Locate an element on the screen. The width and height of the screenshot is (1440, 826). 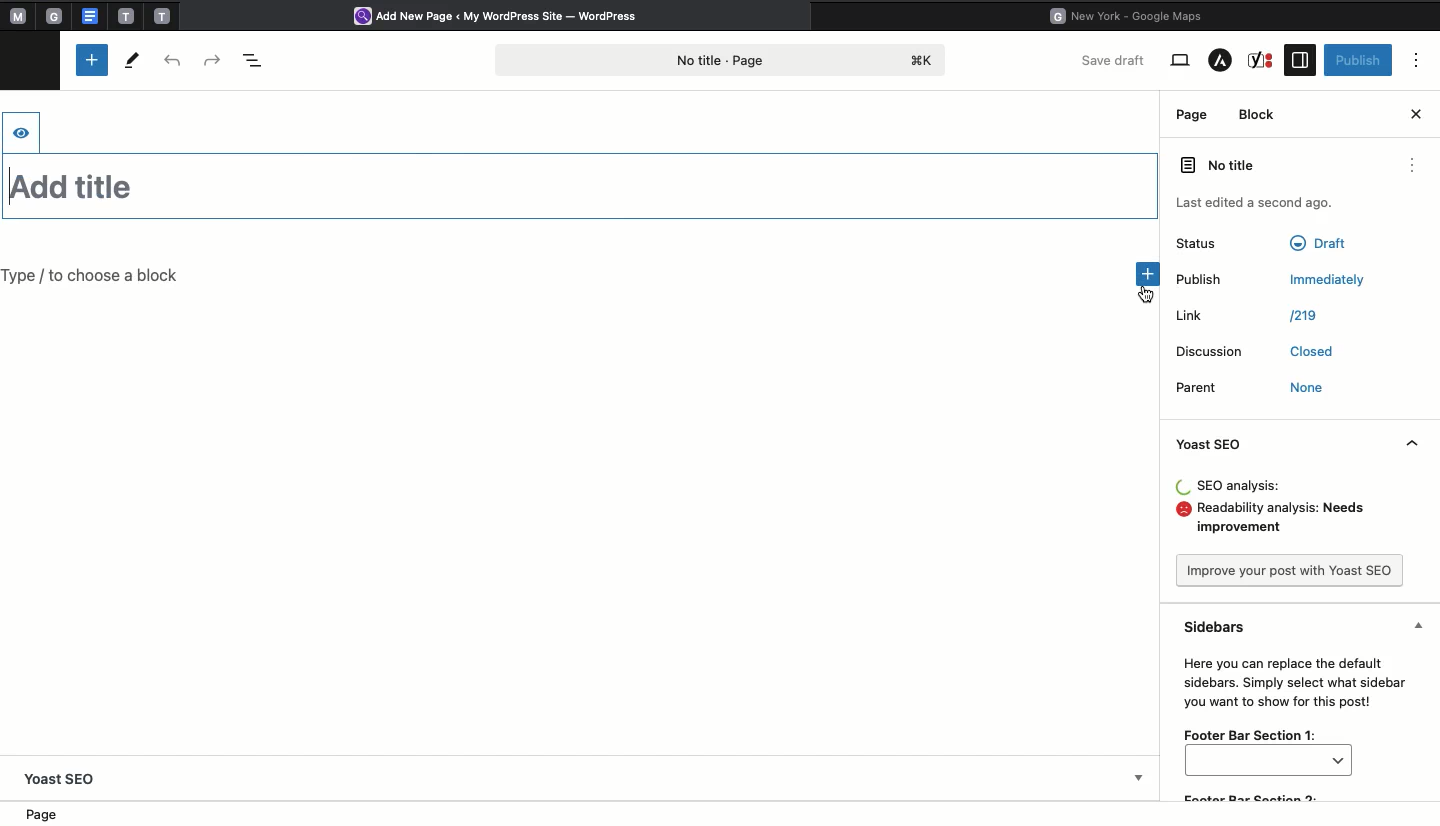
Analysis  is located at coordinates (1272, 503).